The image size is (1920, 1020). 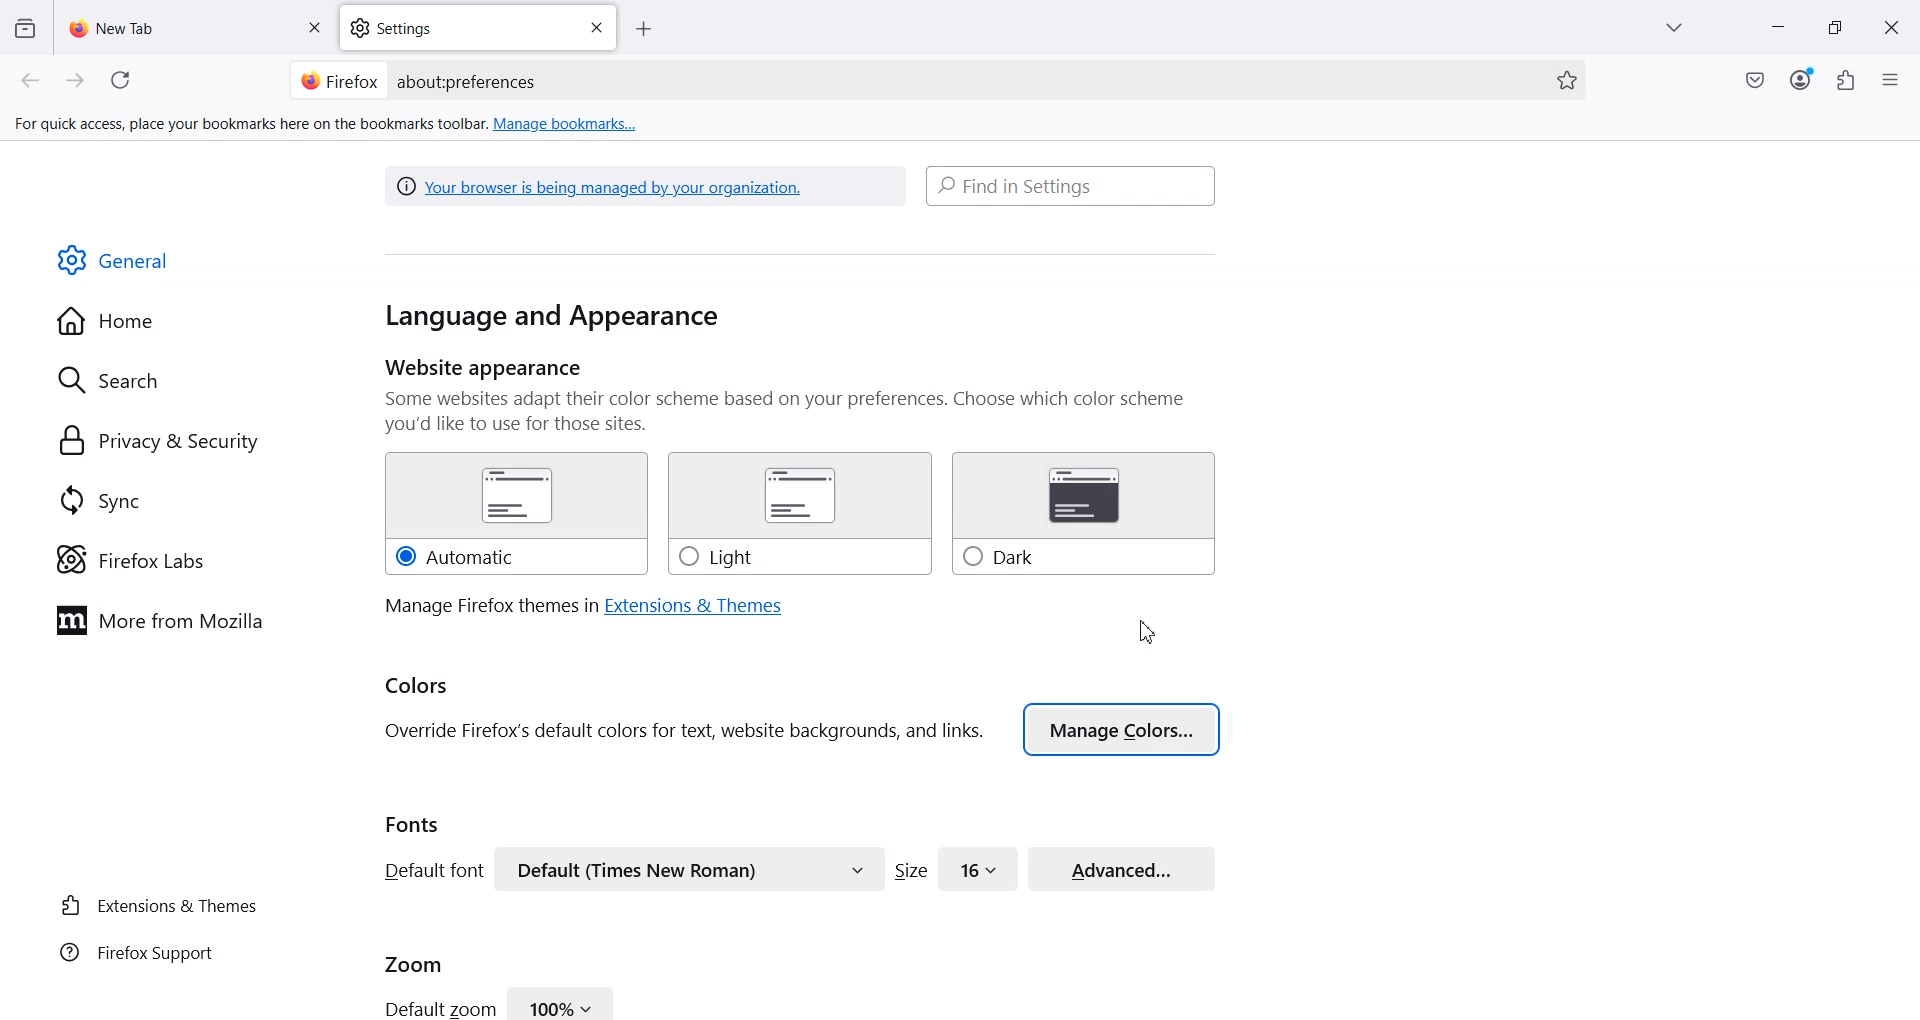 What do you see at coordinates (413, 824) in the screenshot?
I see `Fonts` at bounding box center [413, 824].